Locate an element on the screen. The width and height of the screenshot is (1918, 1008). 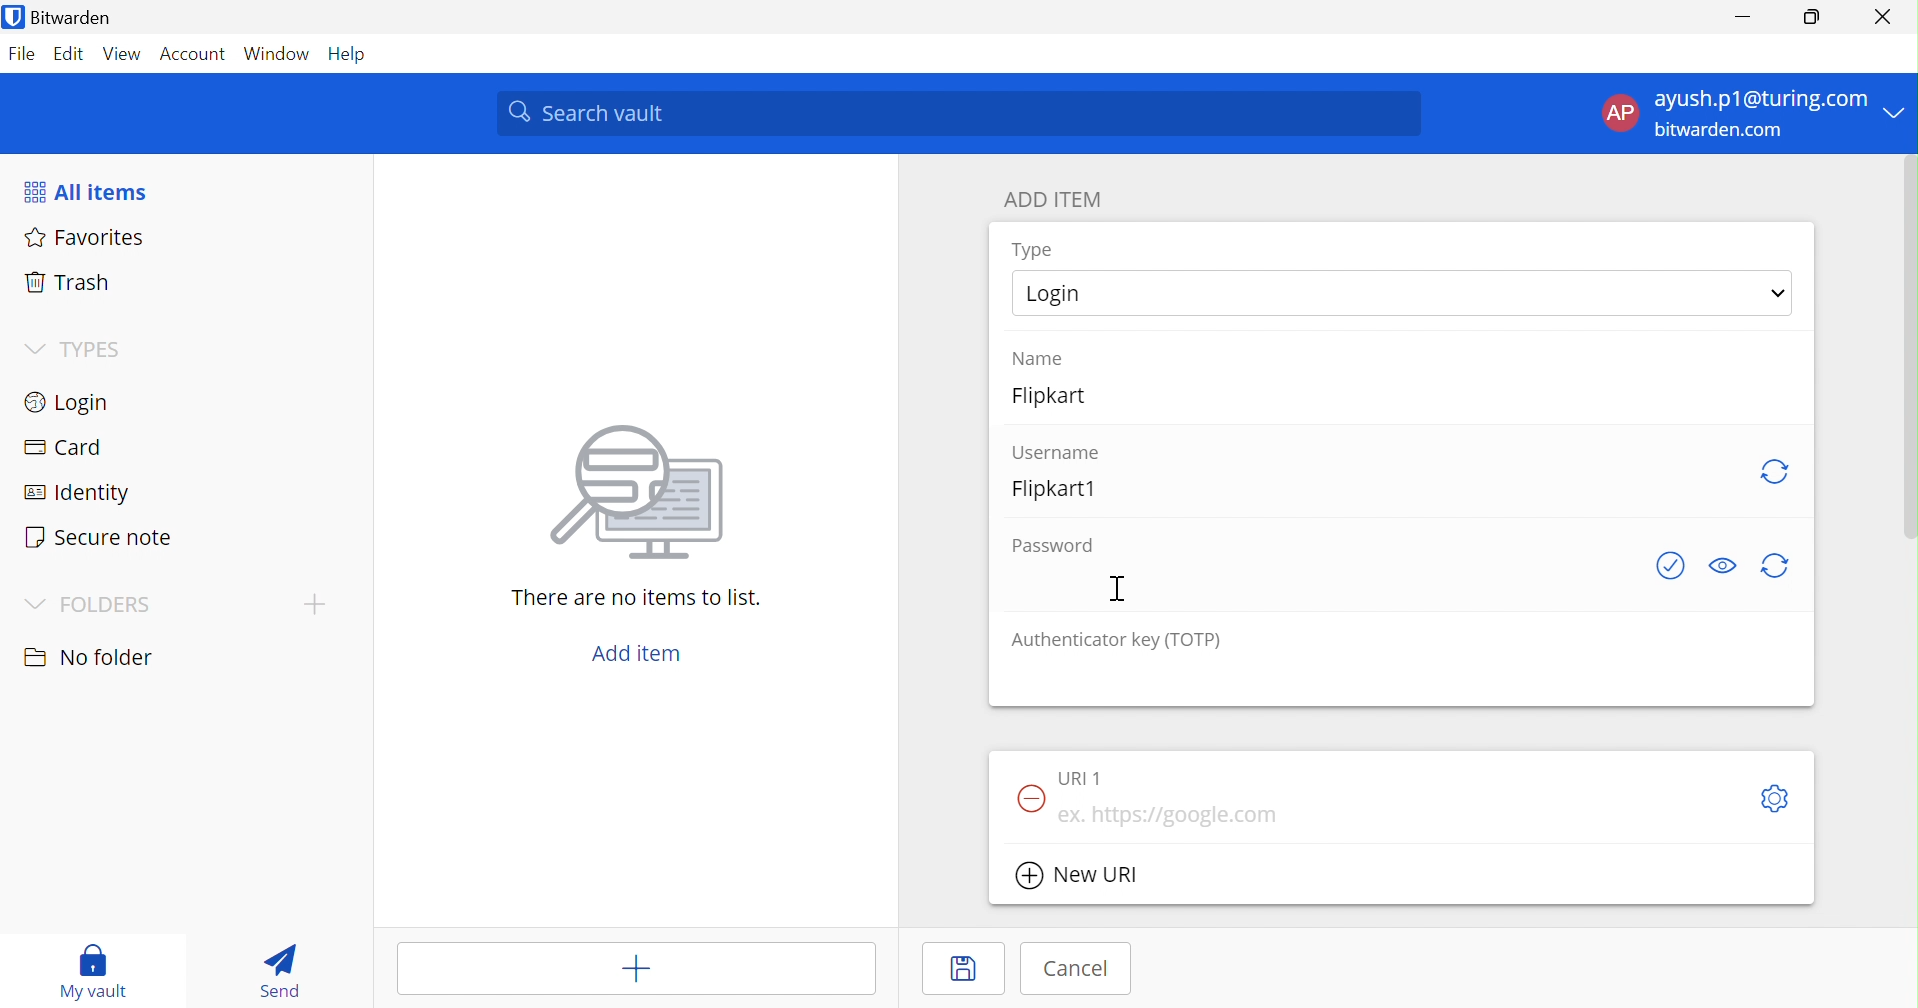
New URL is located at coordinates (1090, 877).